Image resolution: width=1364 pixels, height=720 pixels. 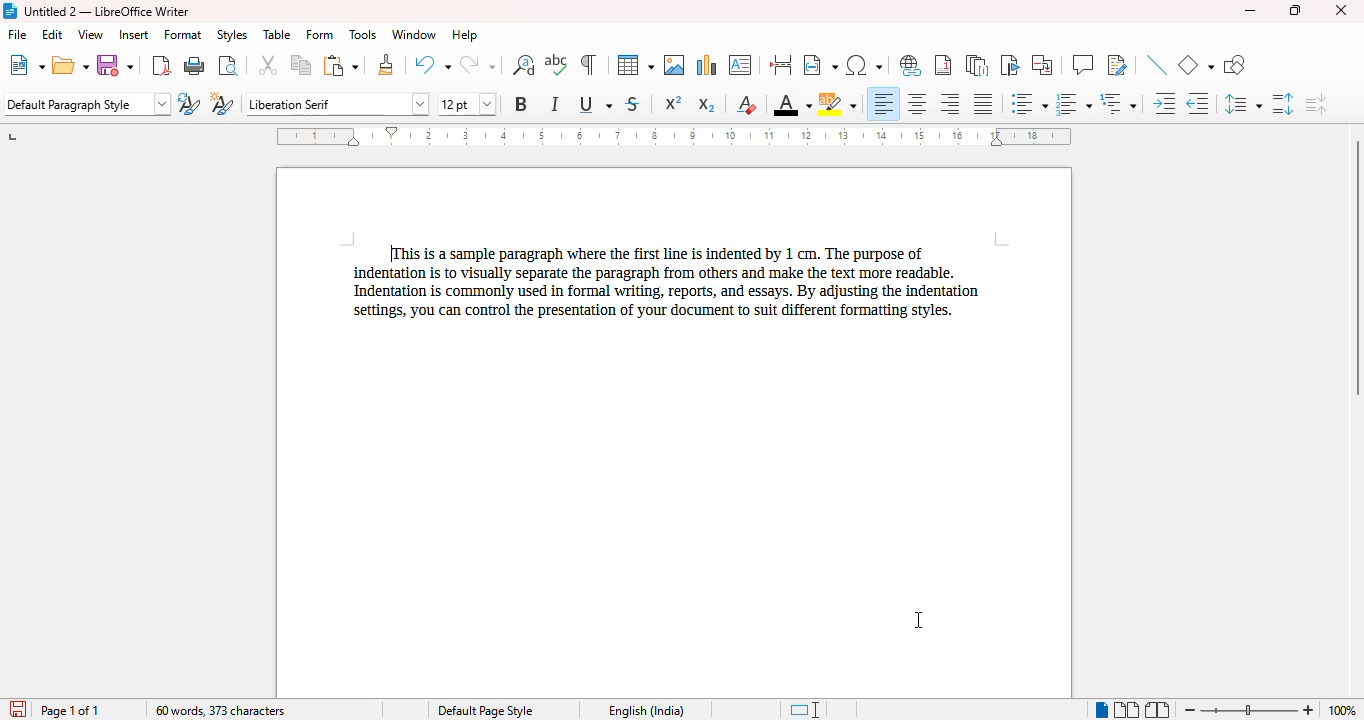 What do you see at coordinates (911, 66) in the screenshot?
I see `insert hyperlink` at bounding box center [911, 66].